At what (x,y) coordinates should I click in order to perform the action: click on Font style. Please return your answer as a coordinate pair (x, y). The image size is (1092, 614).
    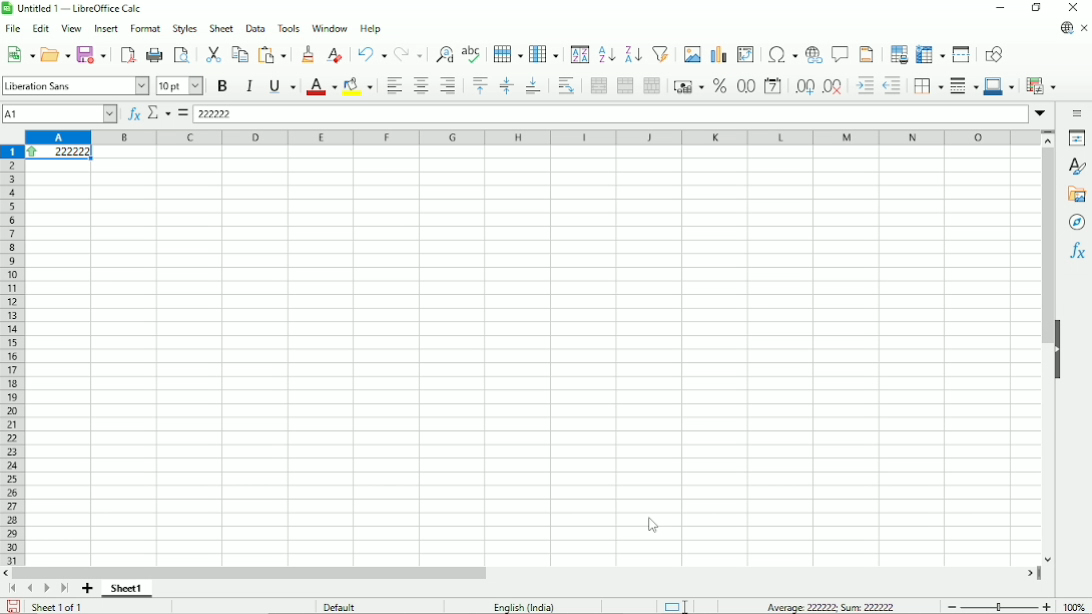
    Looking at the image, I should click on (75, 86).